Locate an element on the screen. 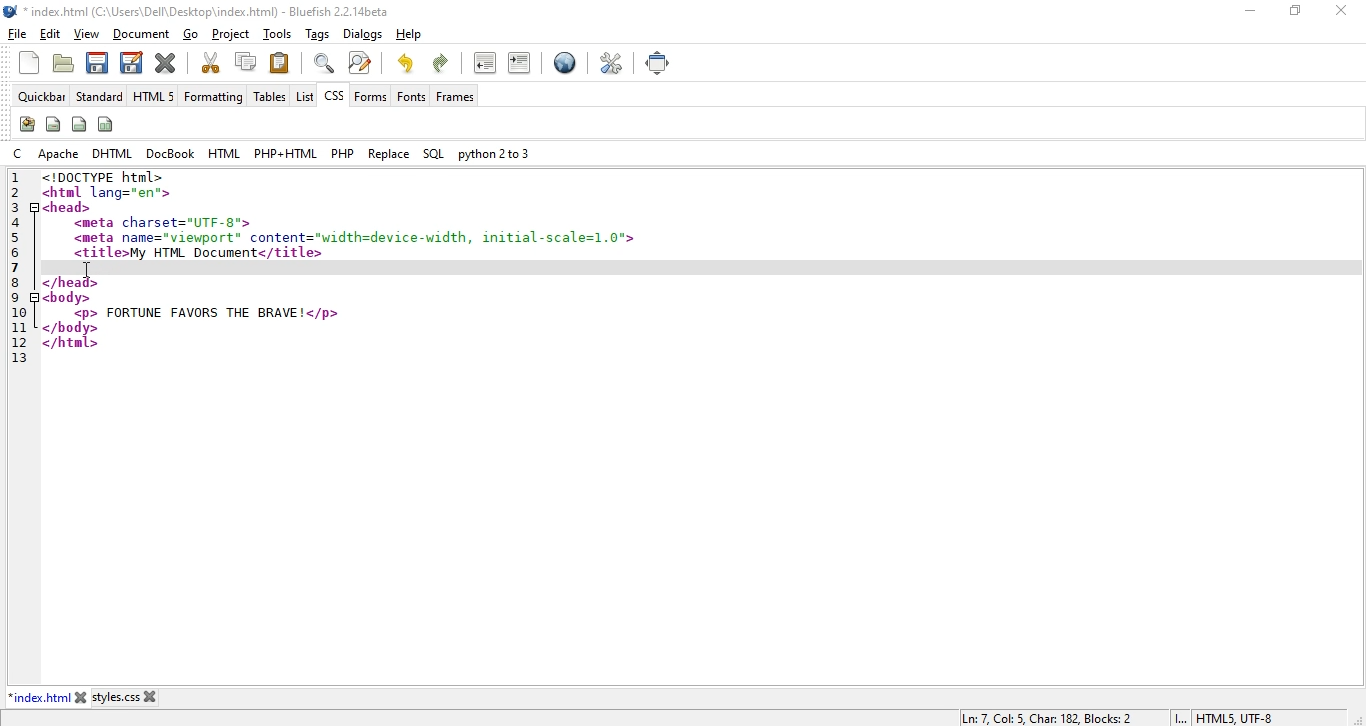 The width and height of the screenshot is (1366, 726). full screen is located at coordinates (659, 63).